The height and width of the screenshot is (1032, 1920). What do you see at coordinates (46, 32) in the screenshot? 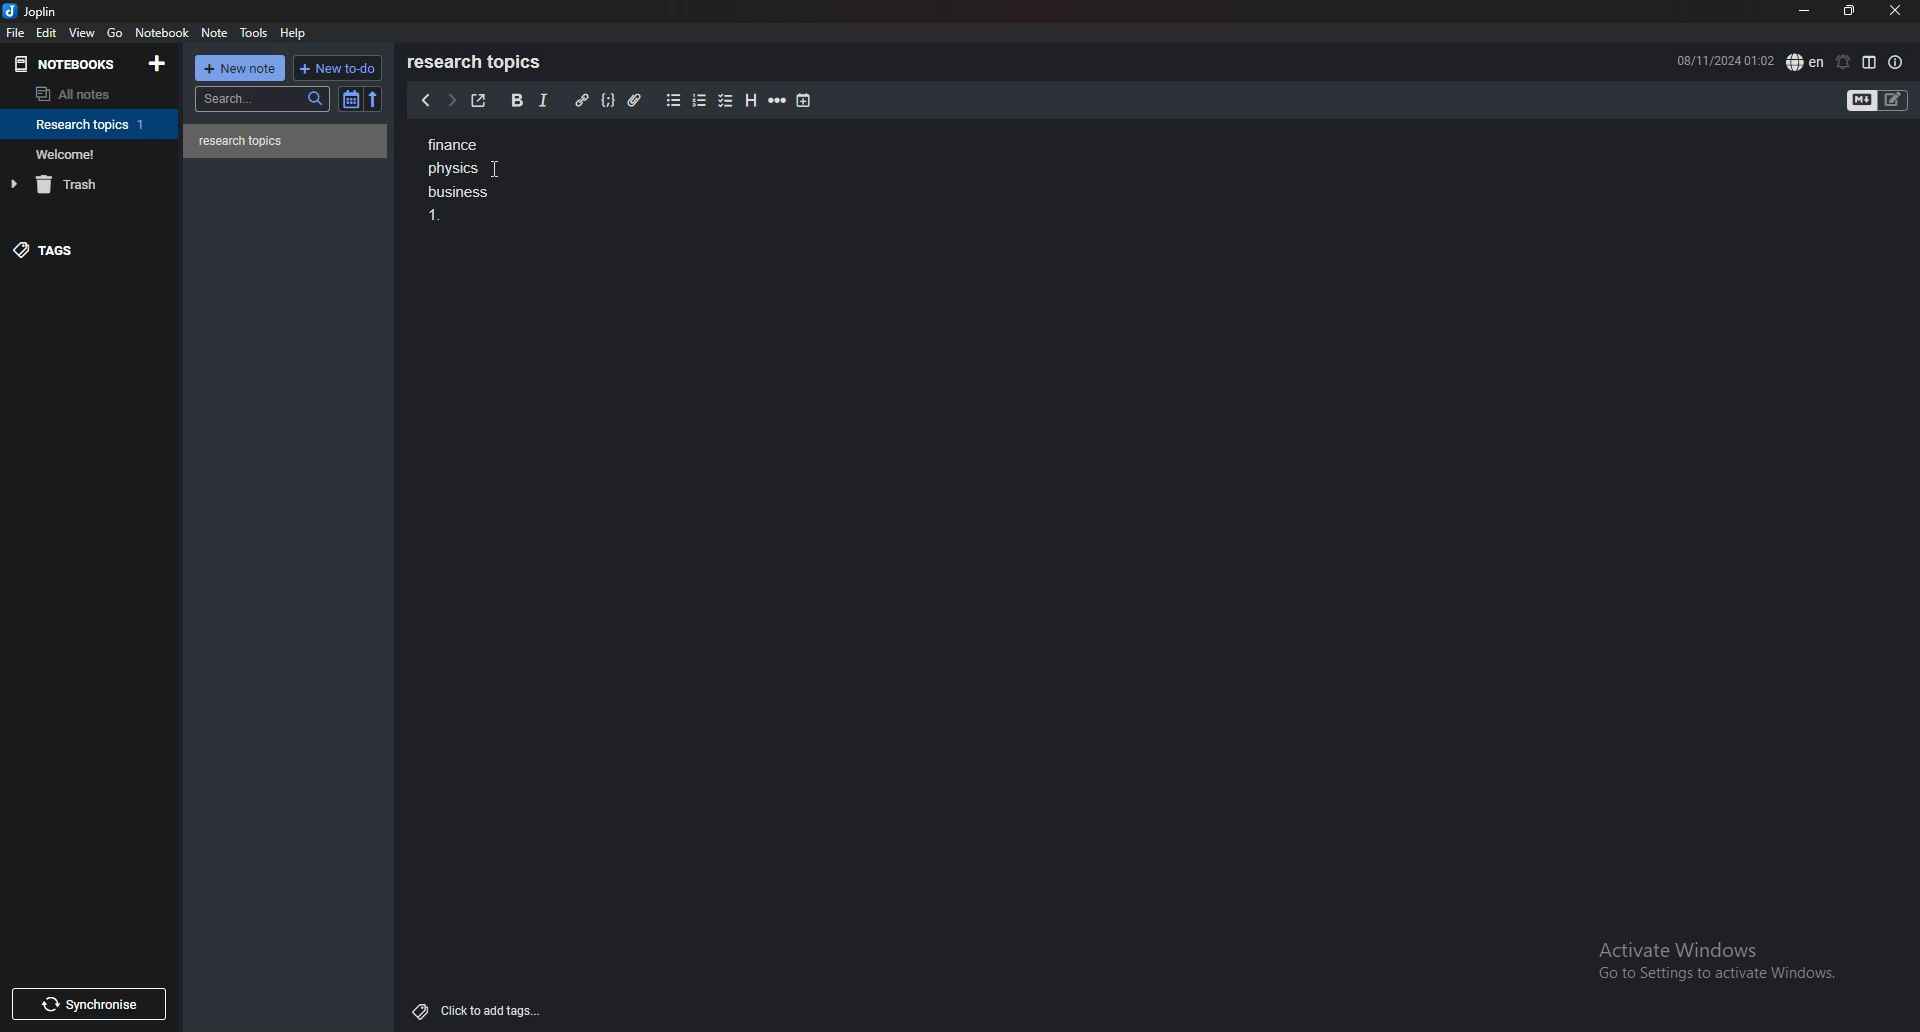
I see `edit` at bounding box center [46, 32].